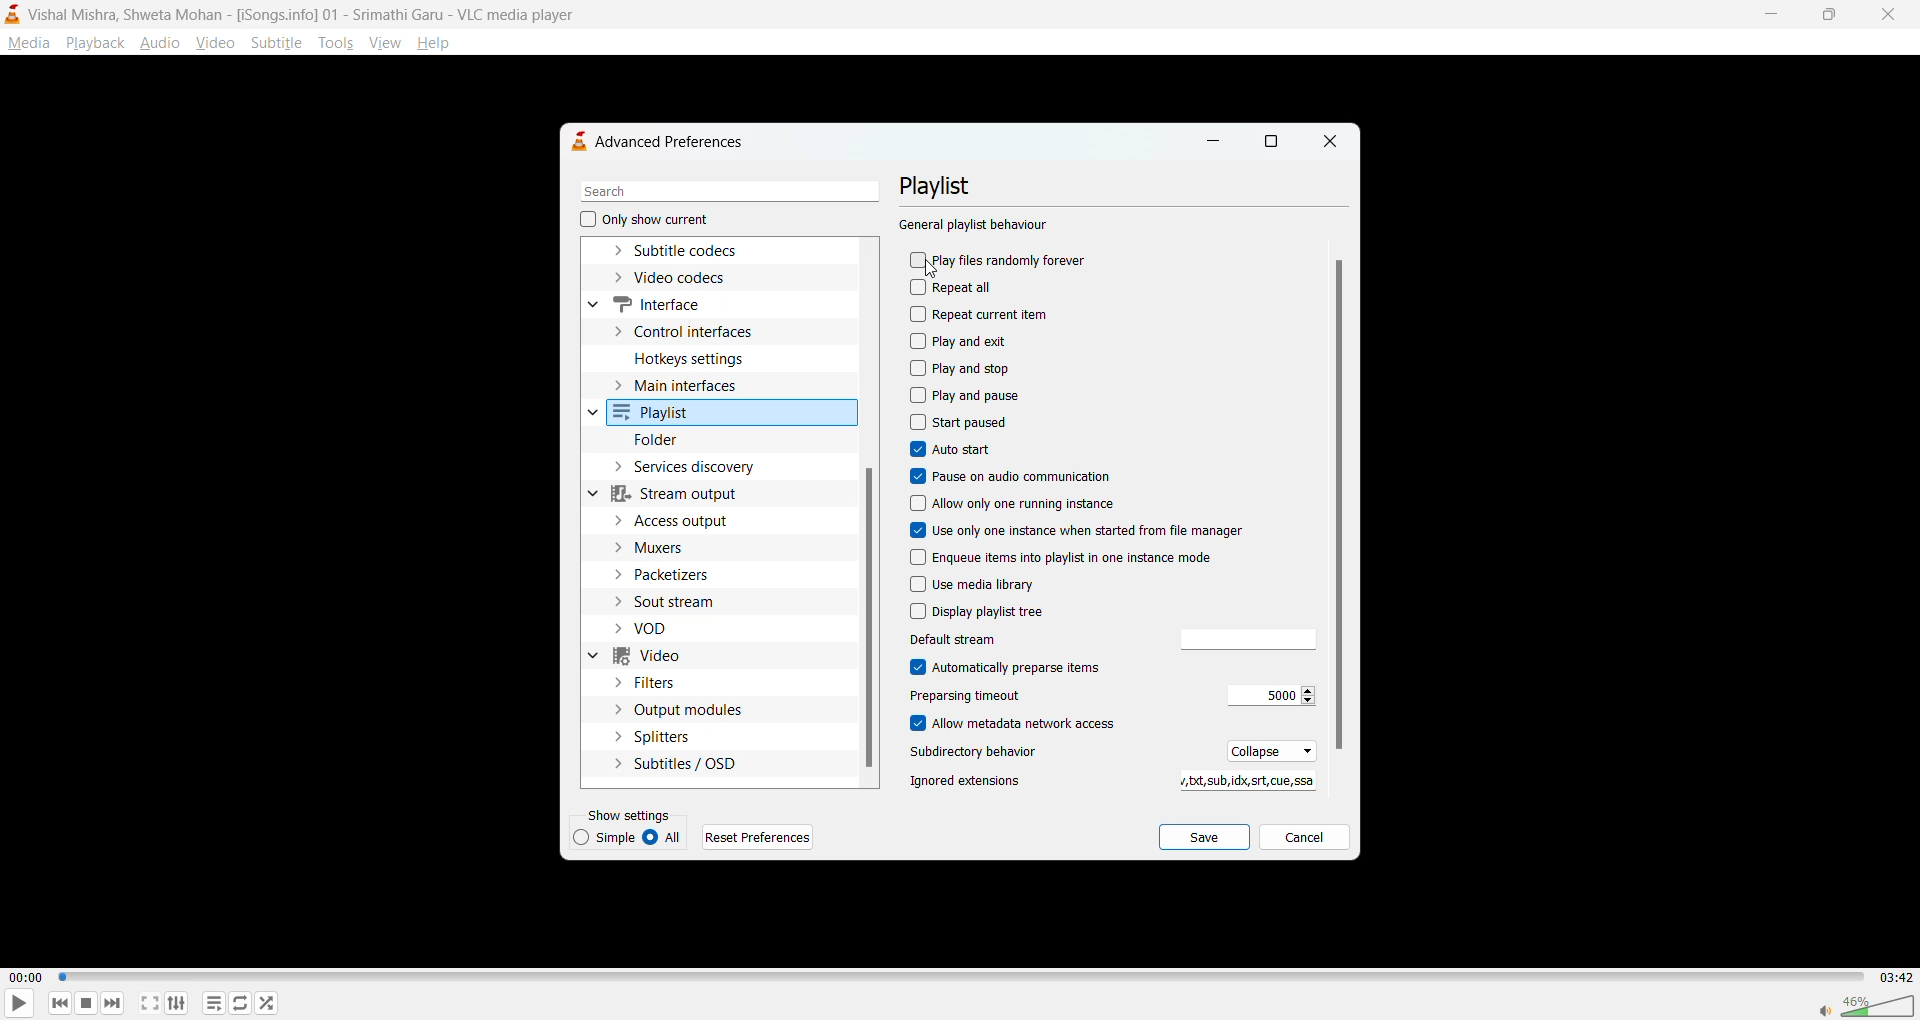 The image size is (1920, 1020). What do you see at coordinates (659, 302) in the screenshot?
I see `interface` at bounding box center [659, 302].